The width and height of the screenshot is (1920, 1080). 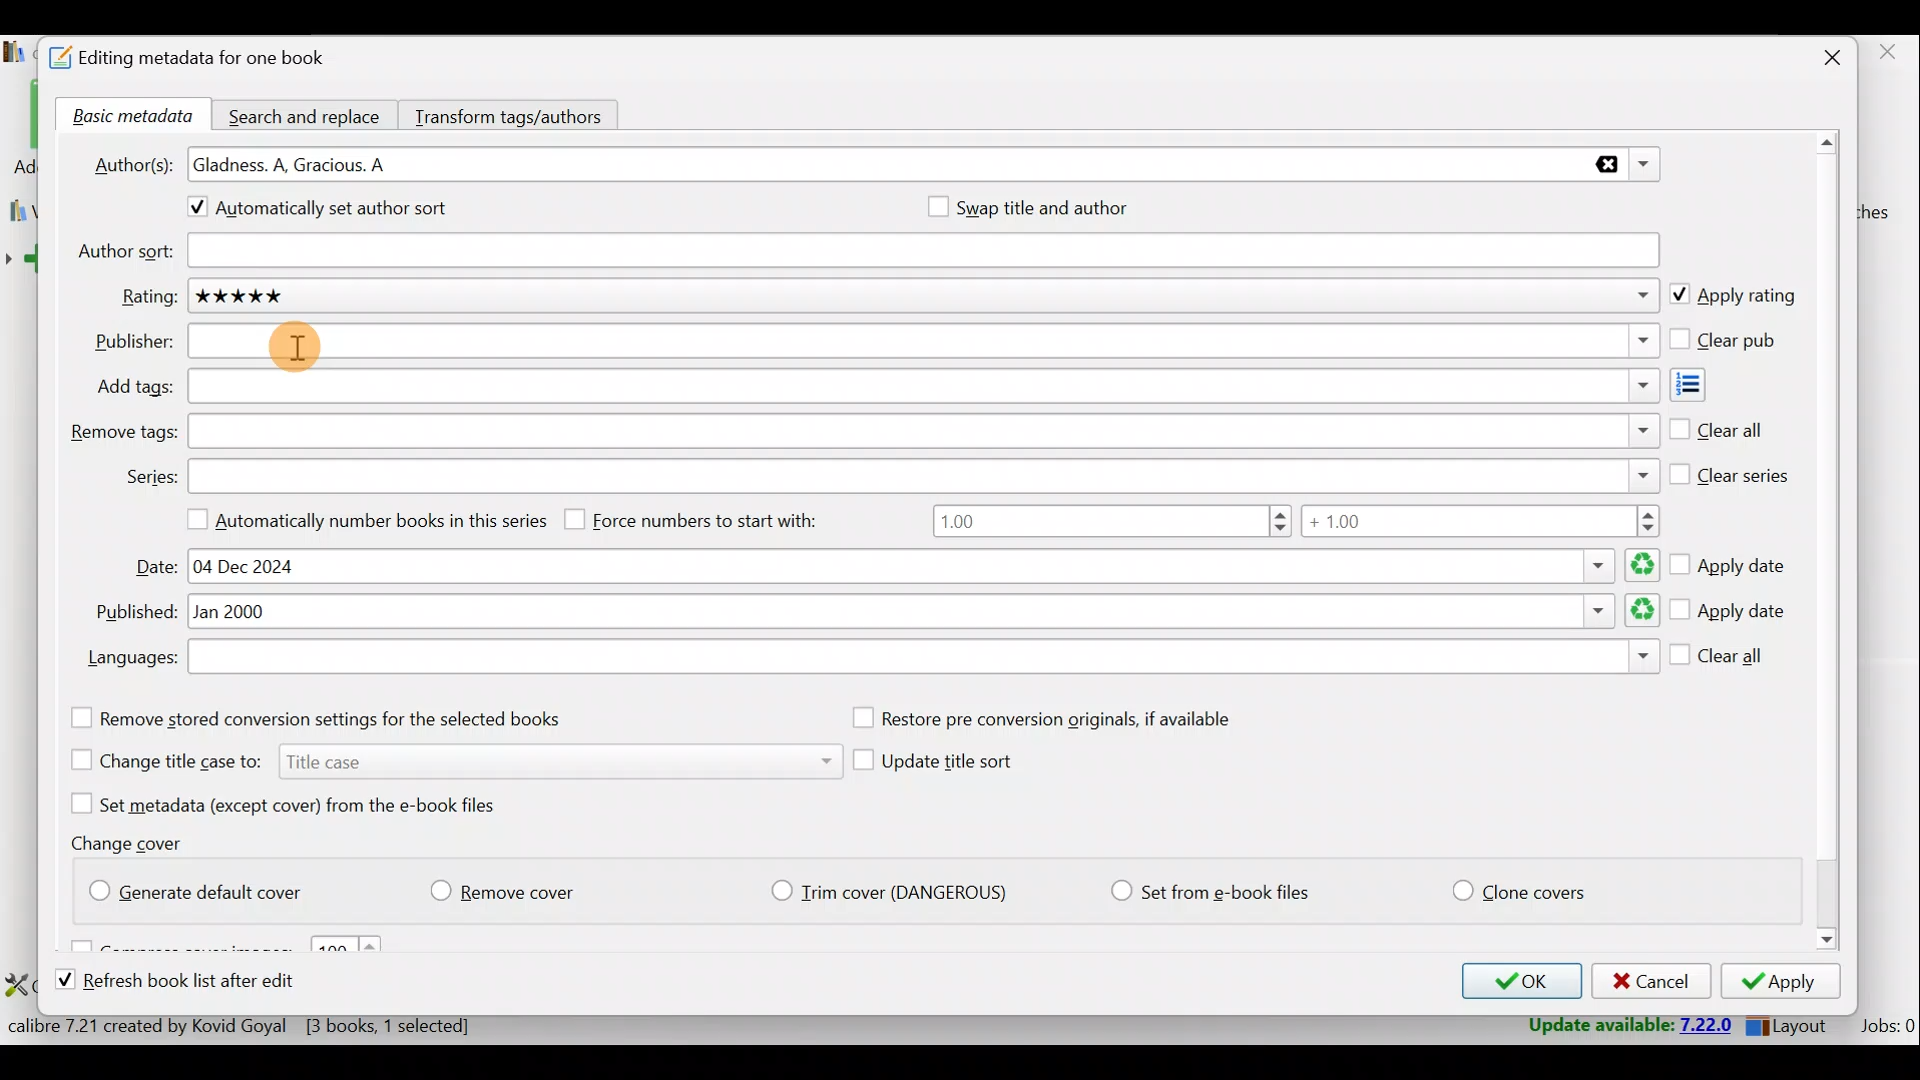 What do you see at coordinates (296, 350) in the screenshot?
I see `Cursor` at bounding box center [296, 350].